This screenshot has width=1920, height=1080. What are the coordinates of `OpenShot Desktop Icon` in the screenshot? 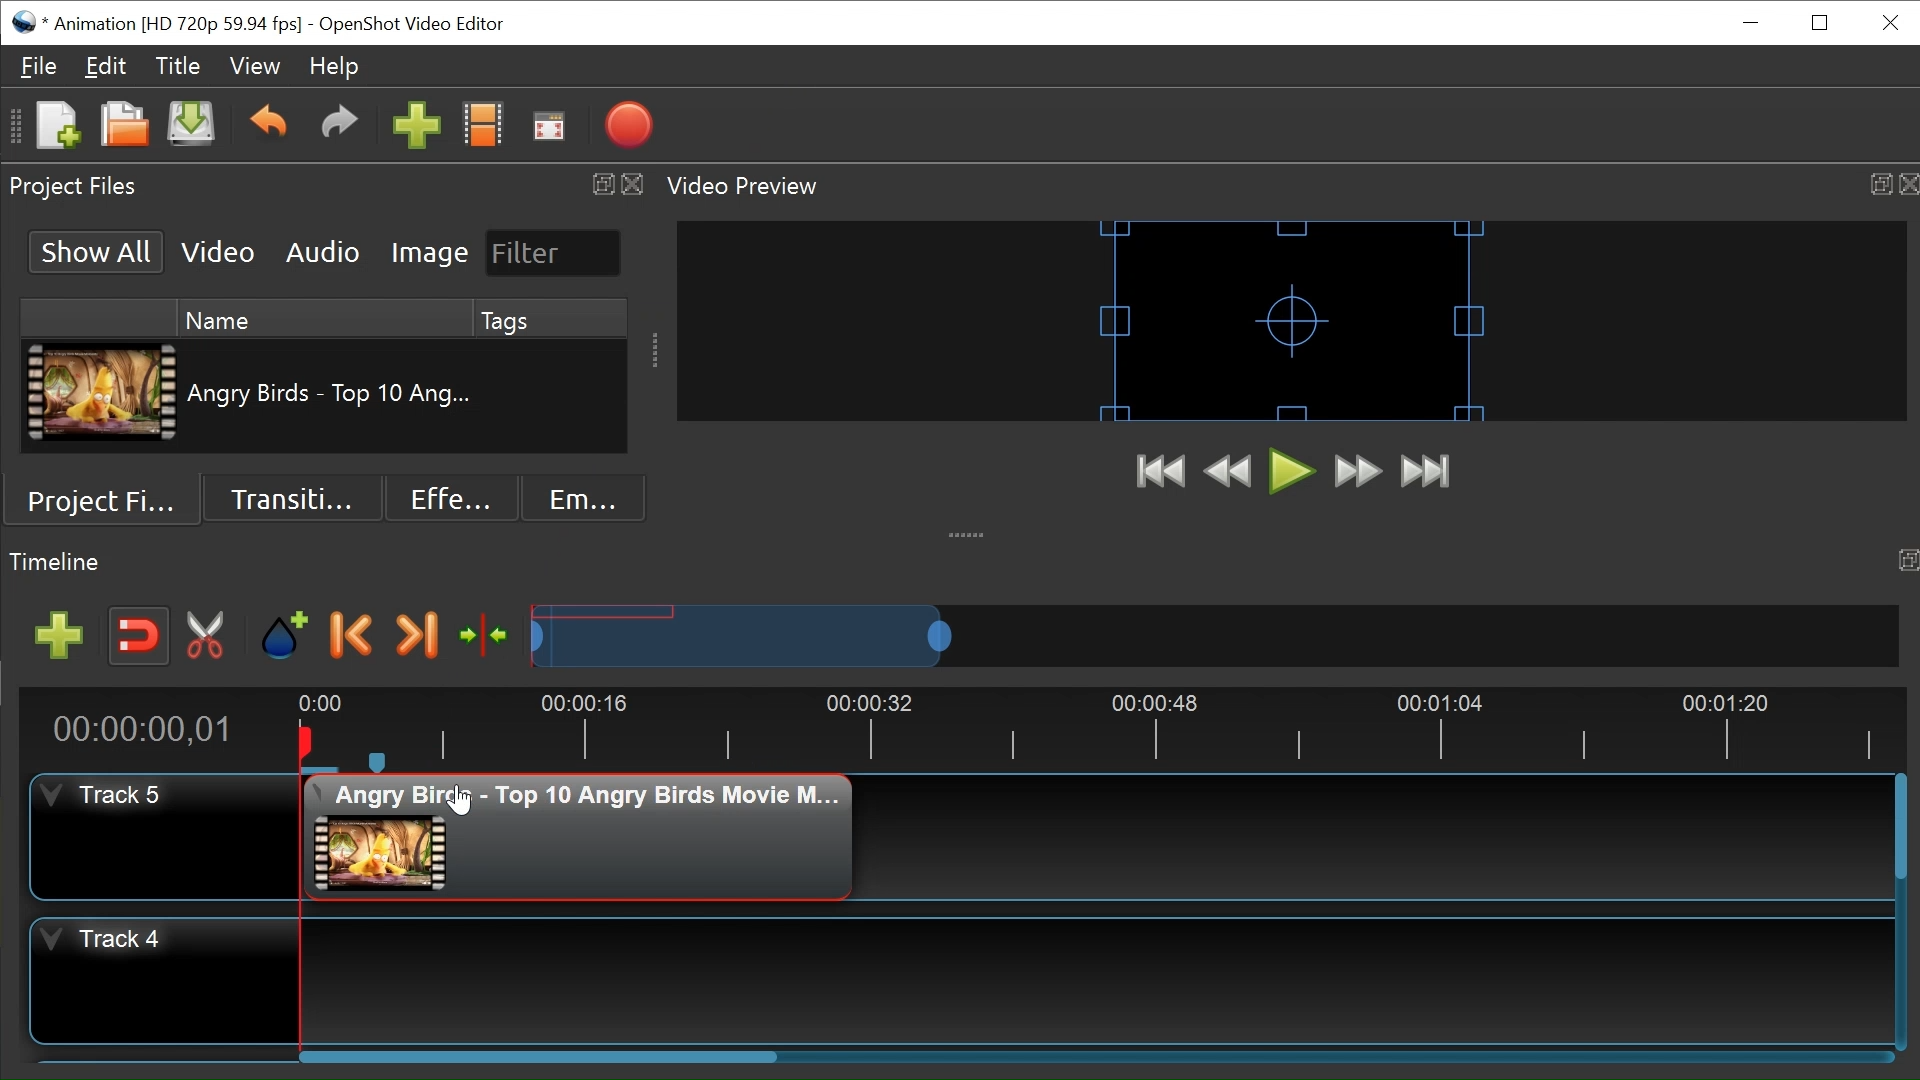 It's located at (26, 23).